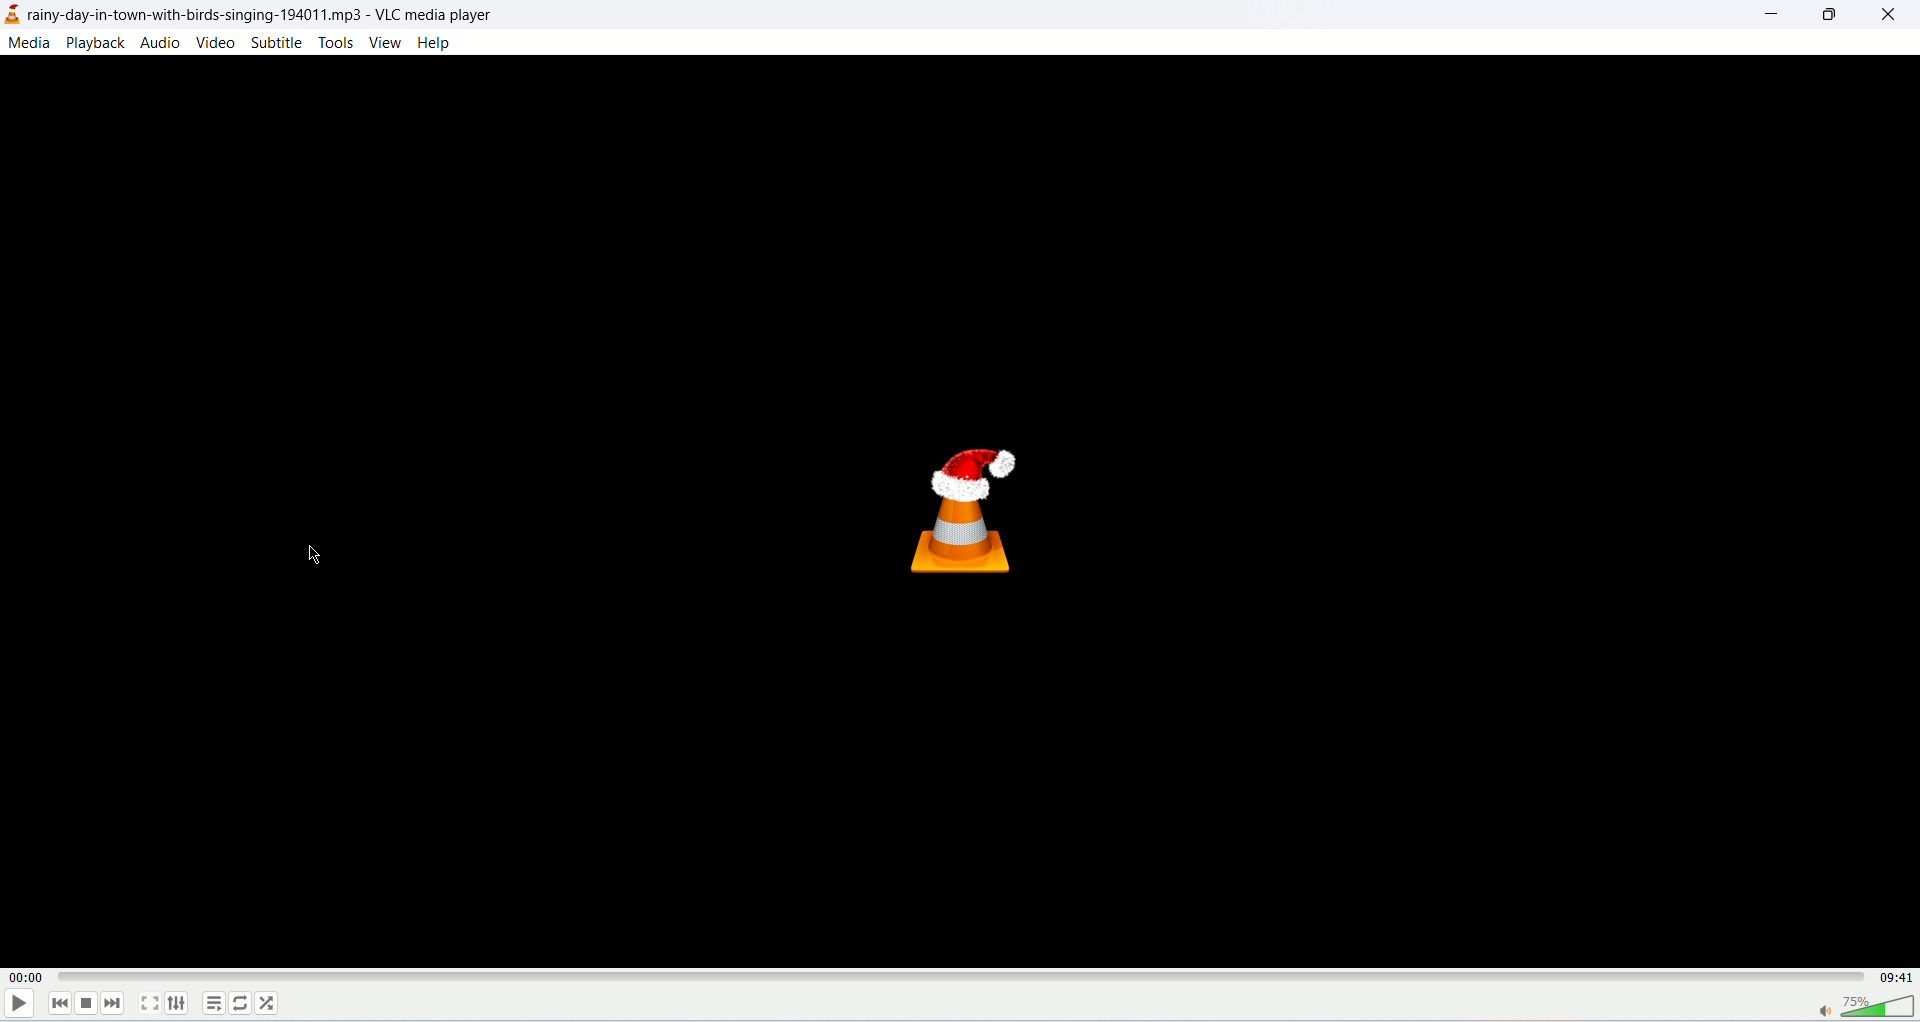  What do you see at coordinates (177, 1003) in the screenshot?
I see `extended settings` at bounding box center [177, 1003].